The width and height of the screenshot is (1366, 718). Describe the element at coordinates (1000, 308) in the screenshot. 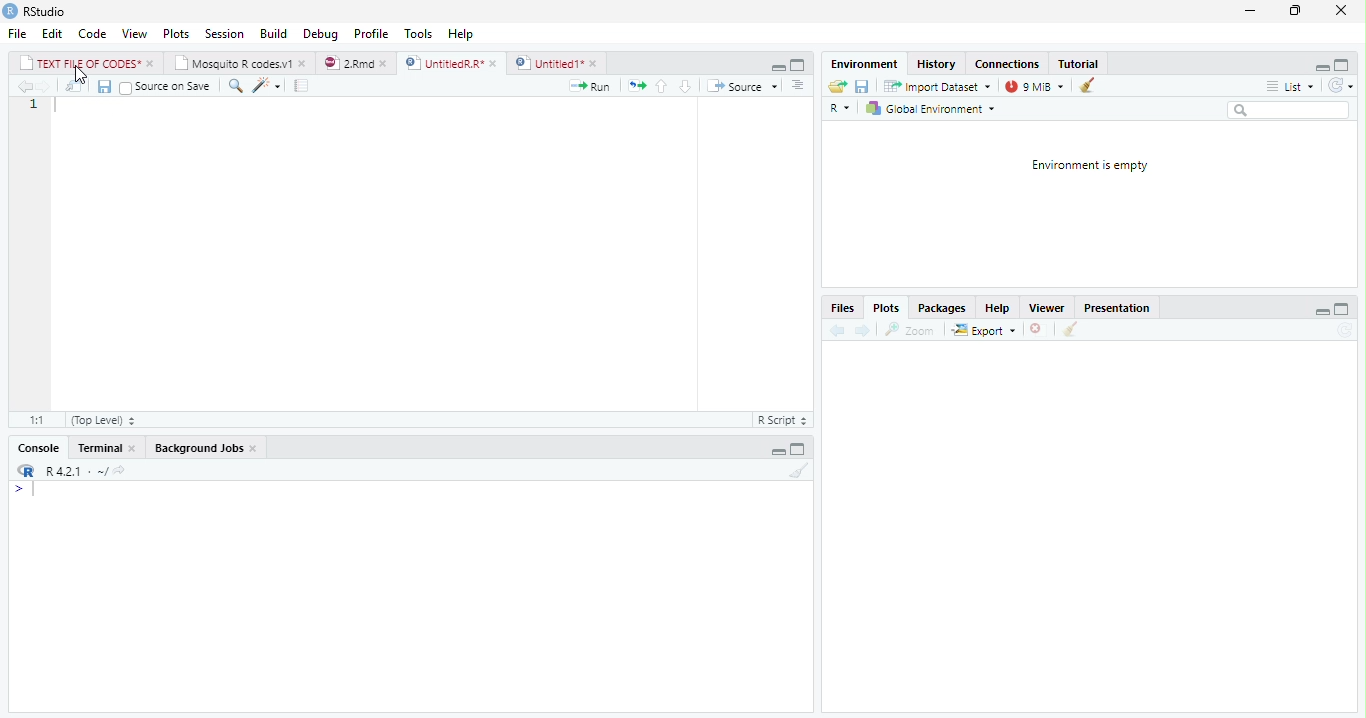

I see `Help` at that location.